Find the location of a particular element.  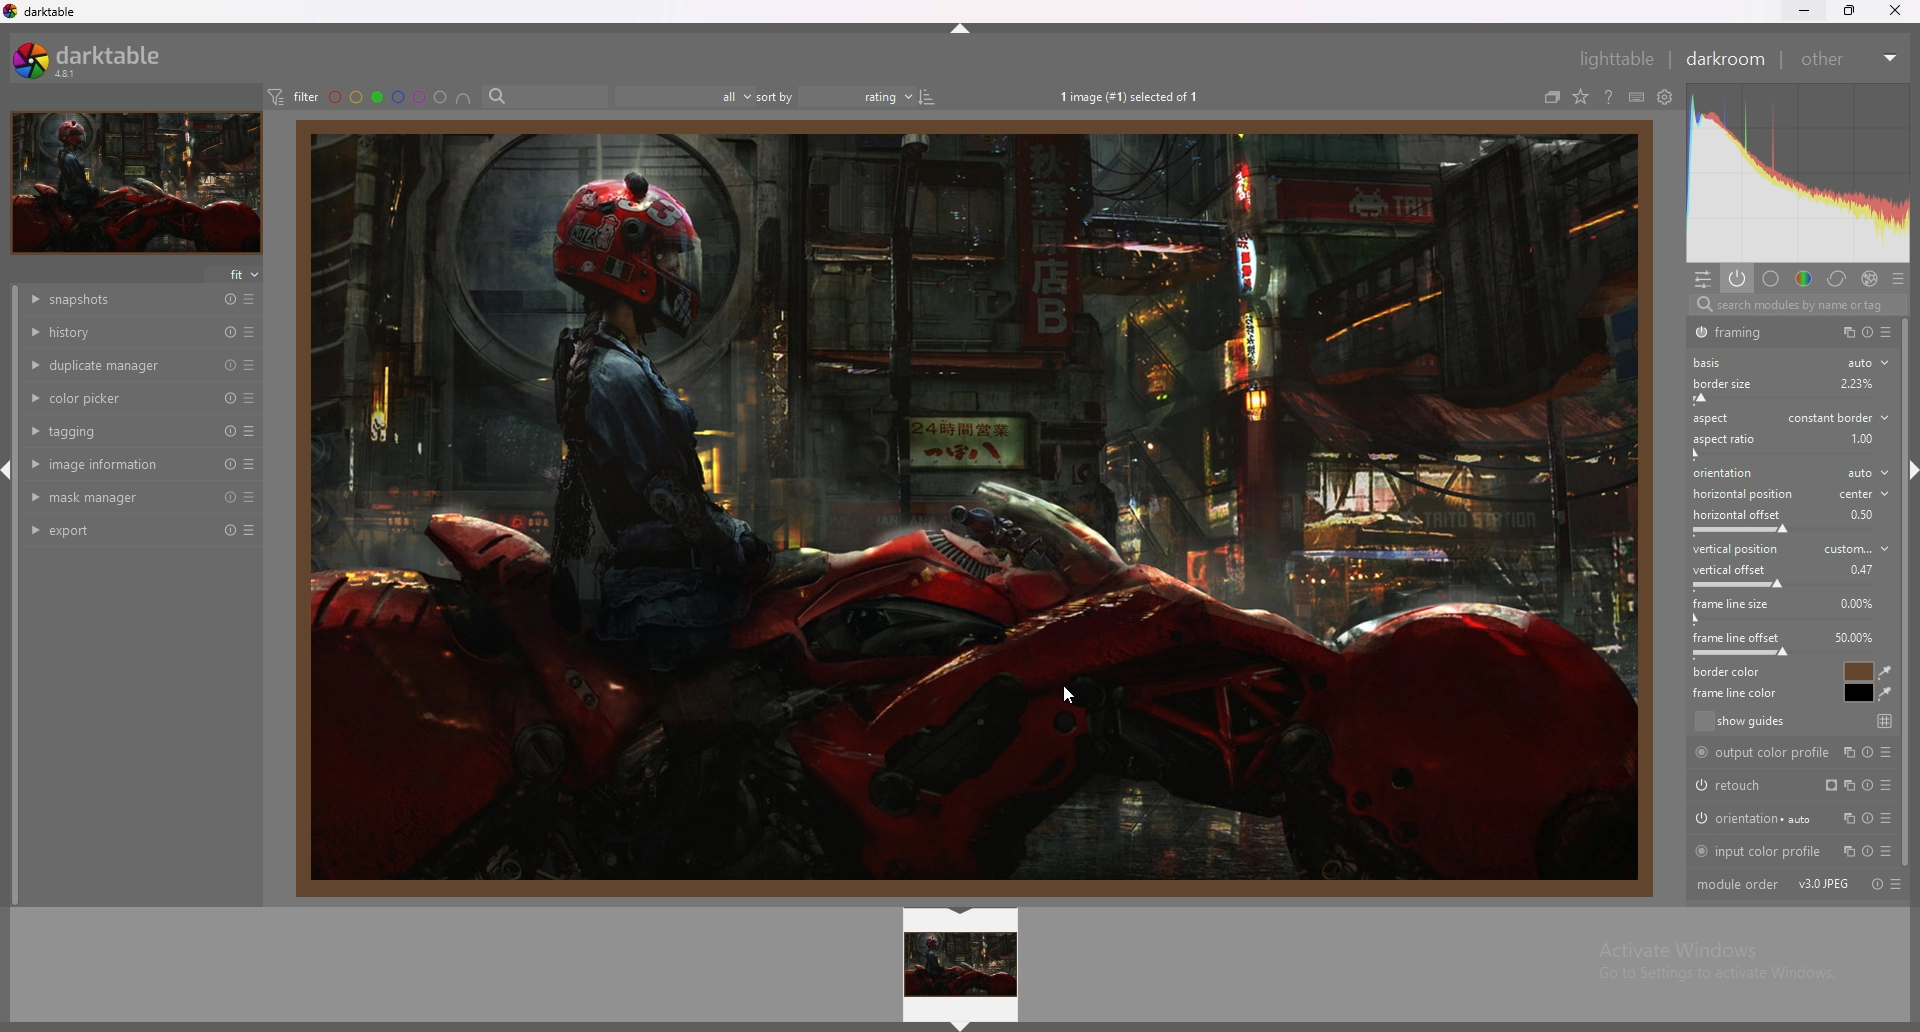

aspect is located at coordinates (1710, 418).